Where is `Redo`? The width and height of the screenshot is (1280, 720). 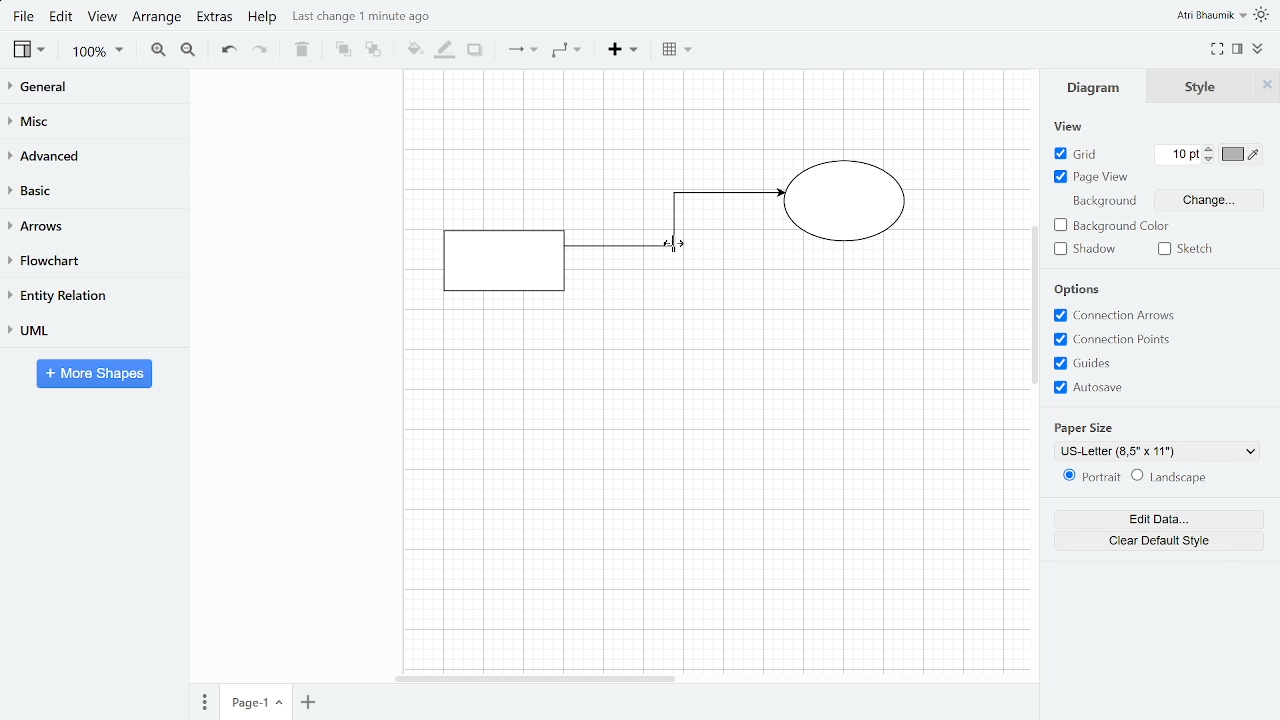
Redo is located at coordinates (260, 50).